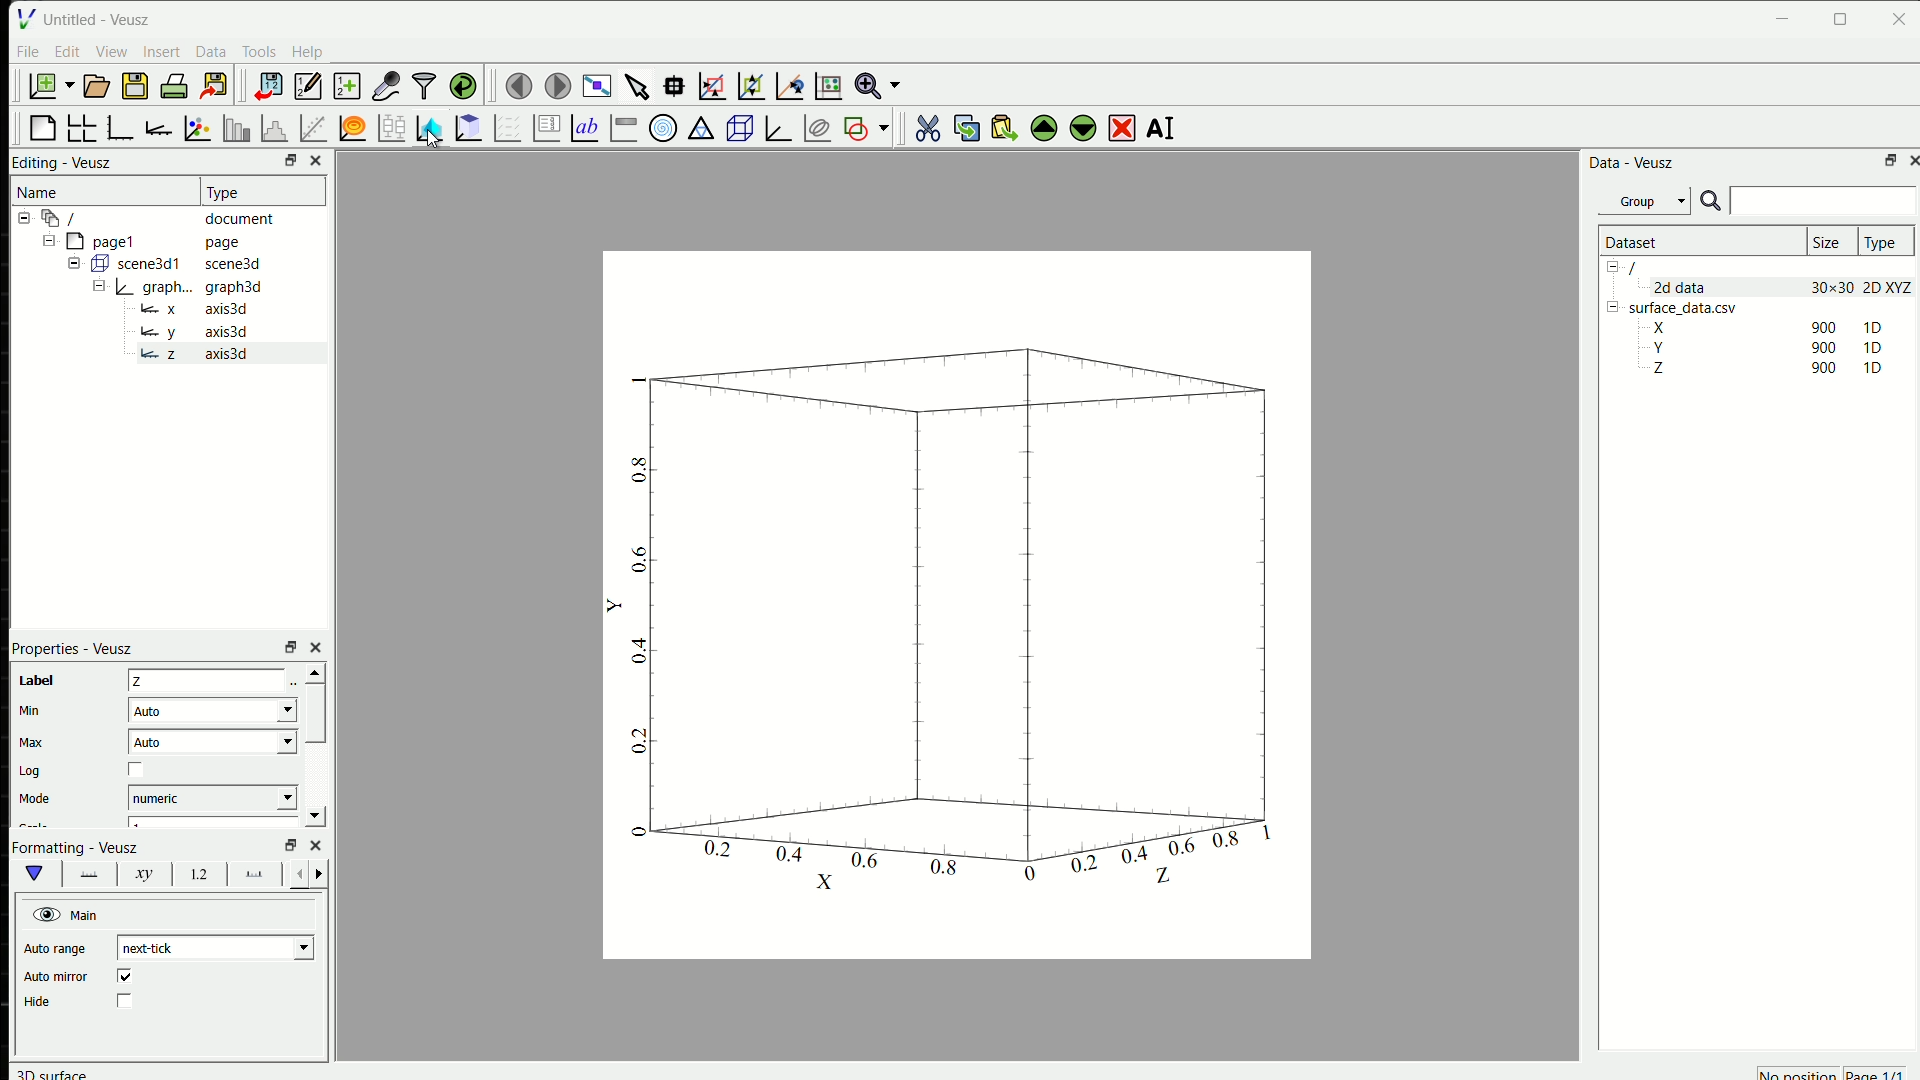  What do you see at coordinates (198, 947) in the screenshot?
I see `next-tick` at bounding box center [198, 947].